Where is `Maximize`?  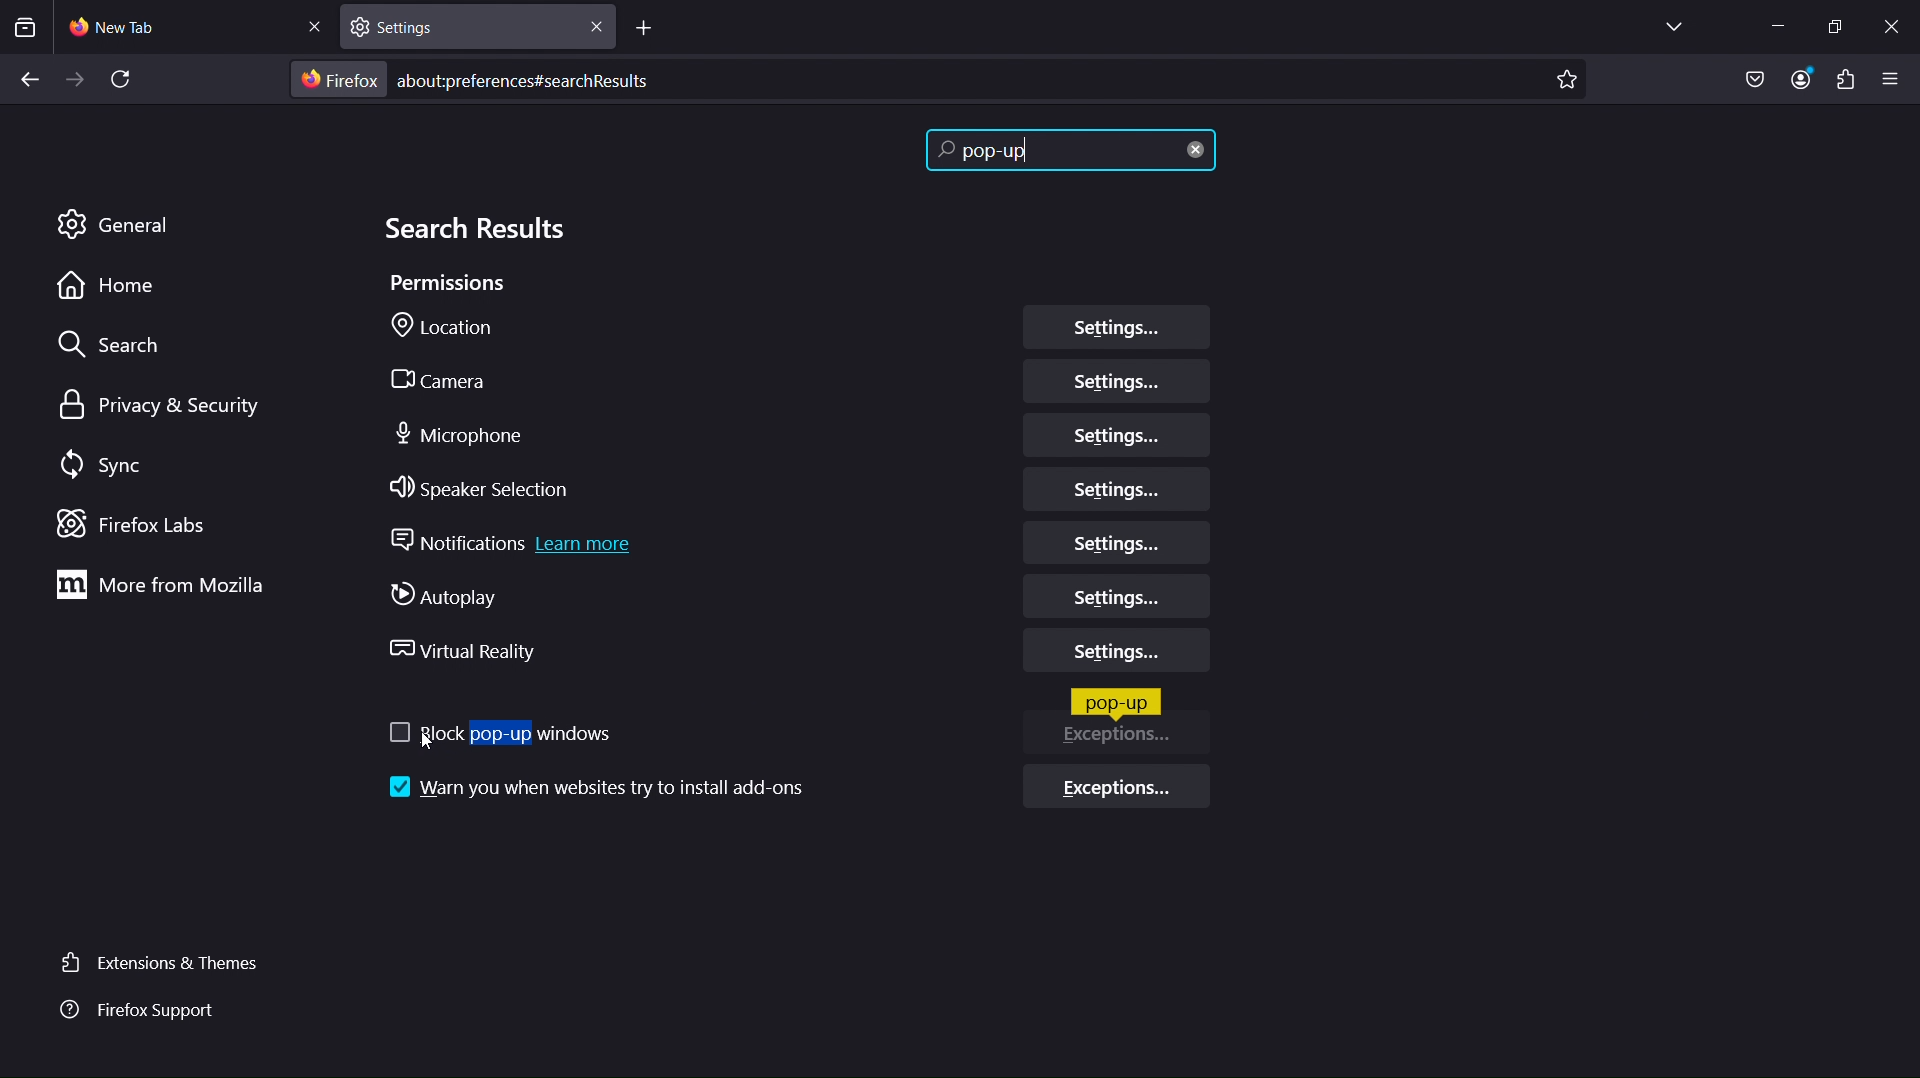
Maximize is located at coordinates (1840, 25).